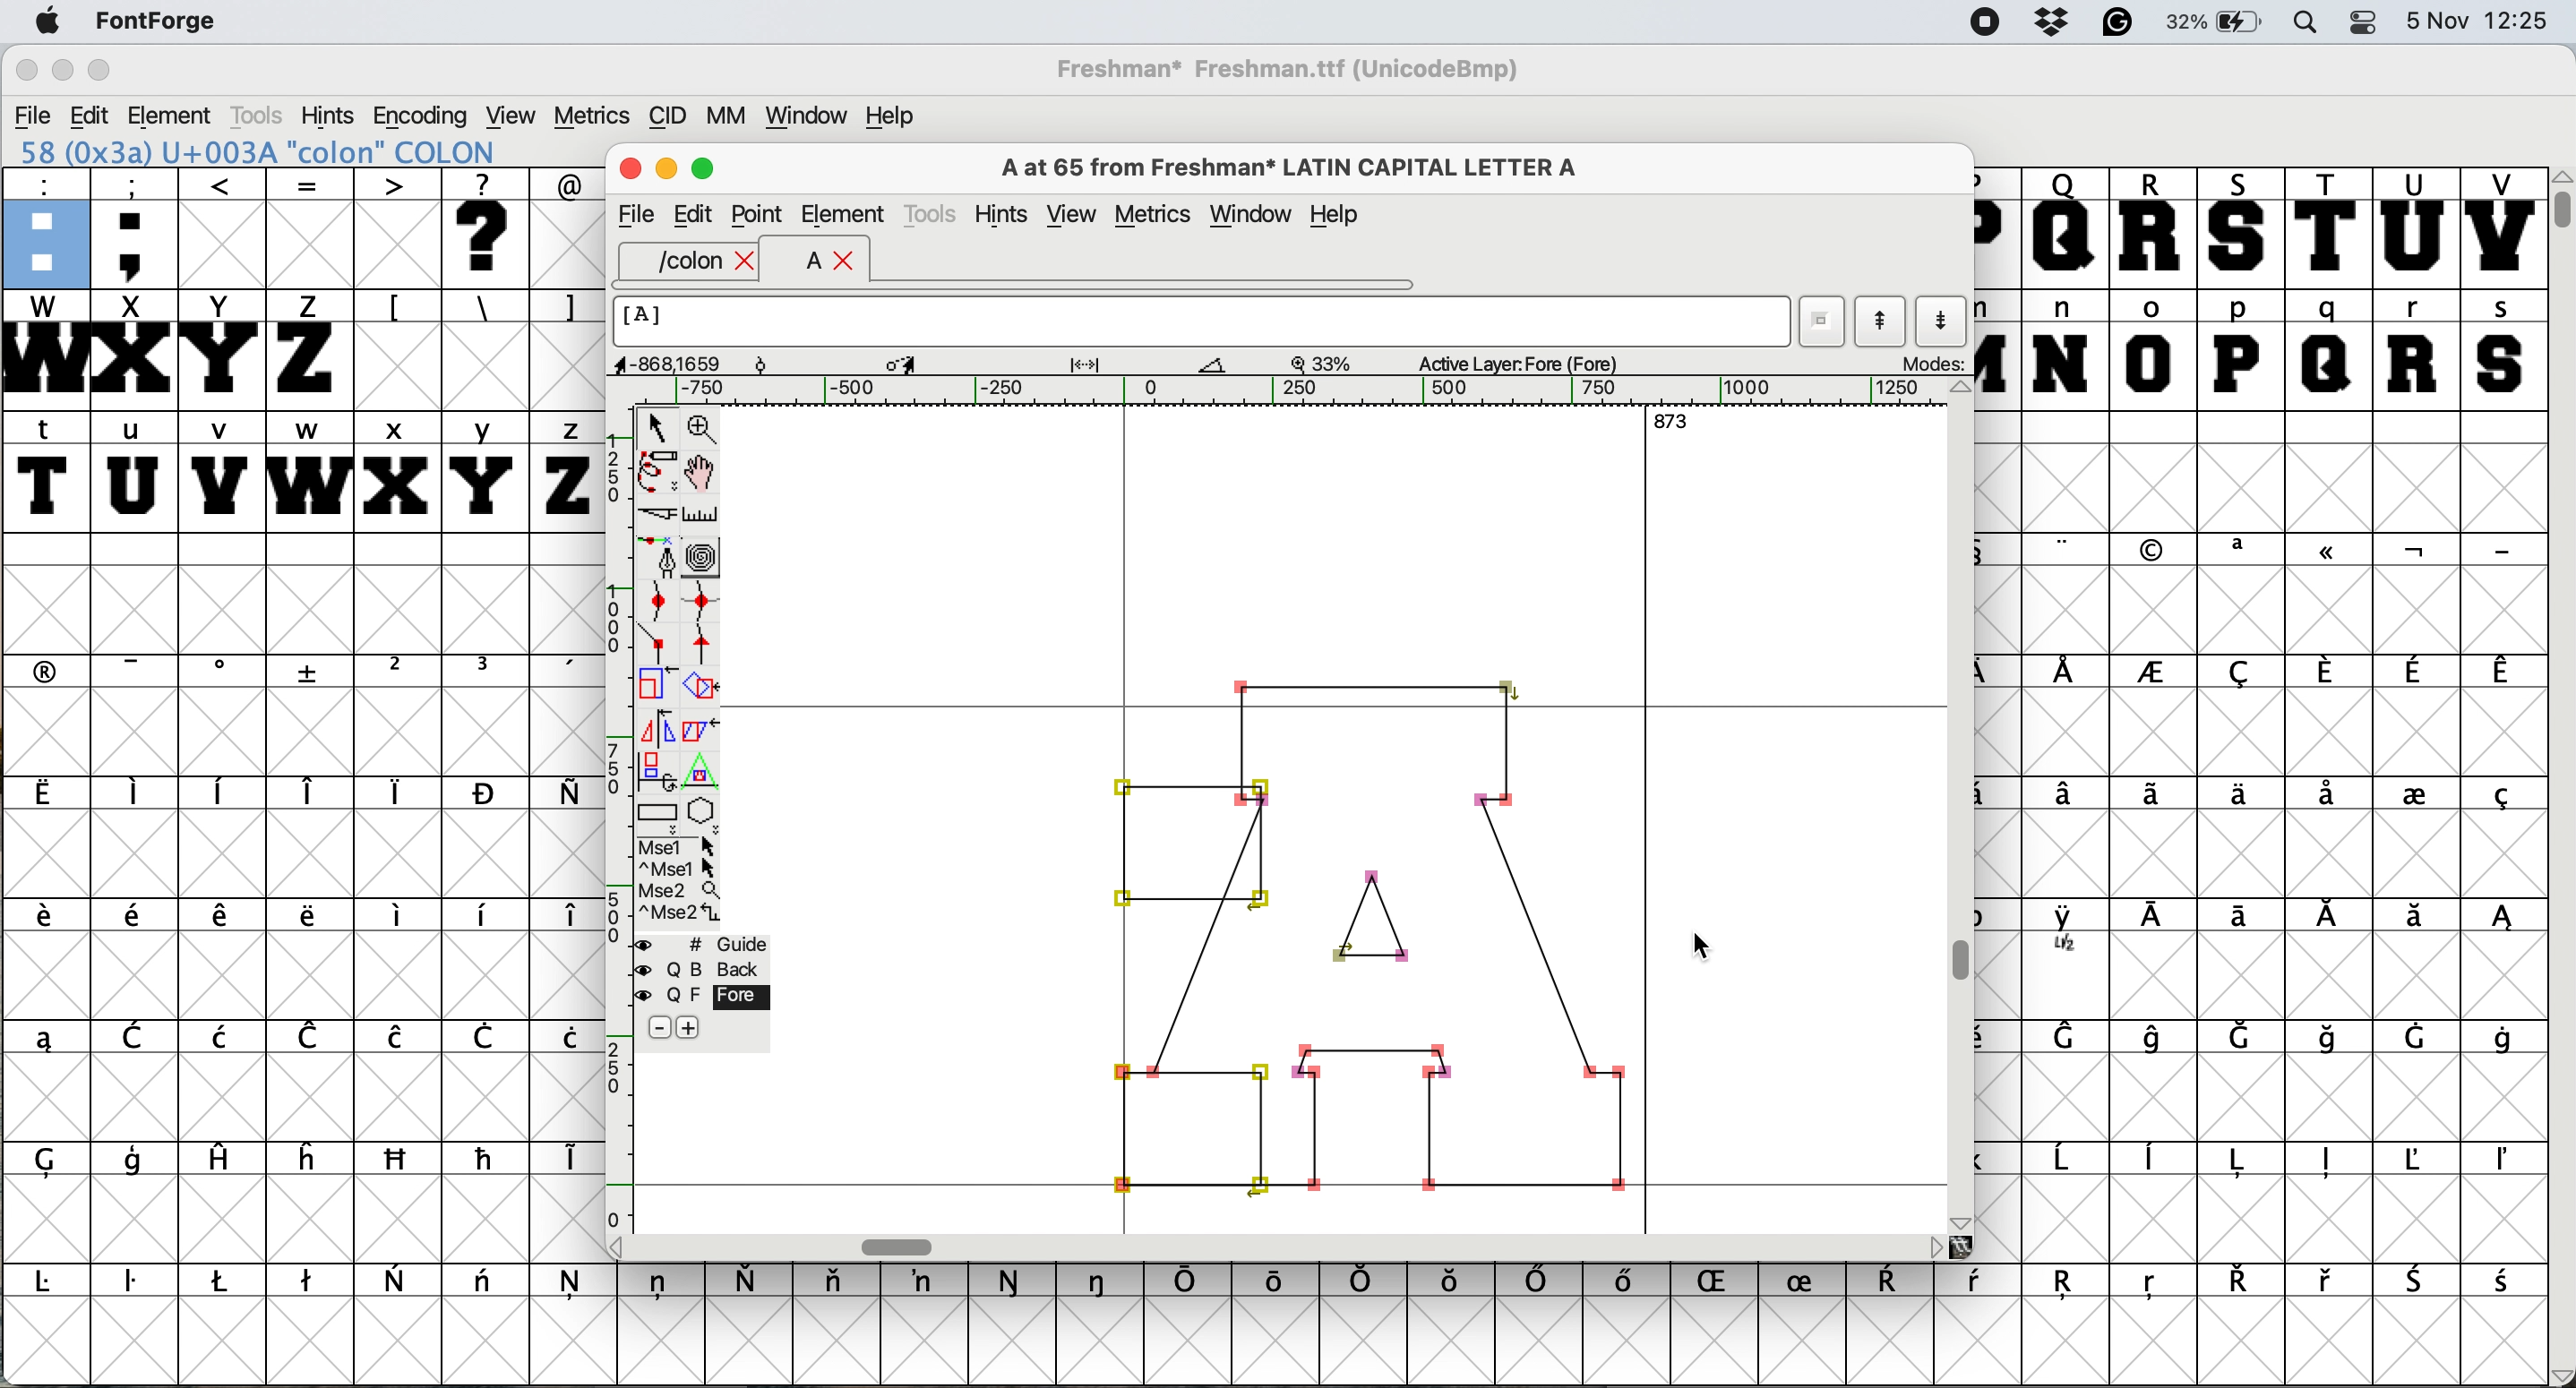 This screenshot has width=2576, height=1388. I want to click on symbol, so click(1981, 1284).